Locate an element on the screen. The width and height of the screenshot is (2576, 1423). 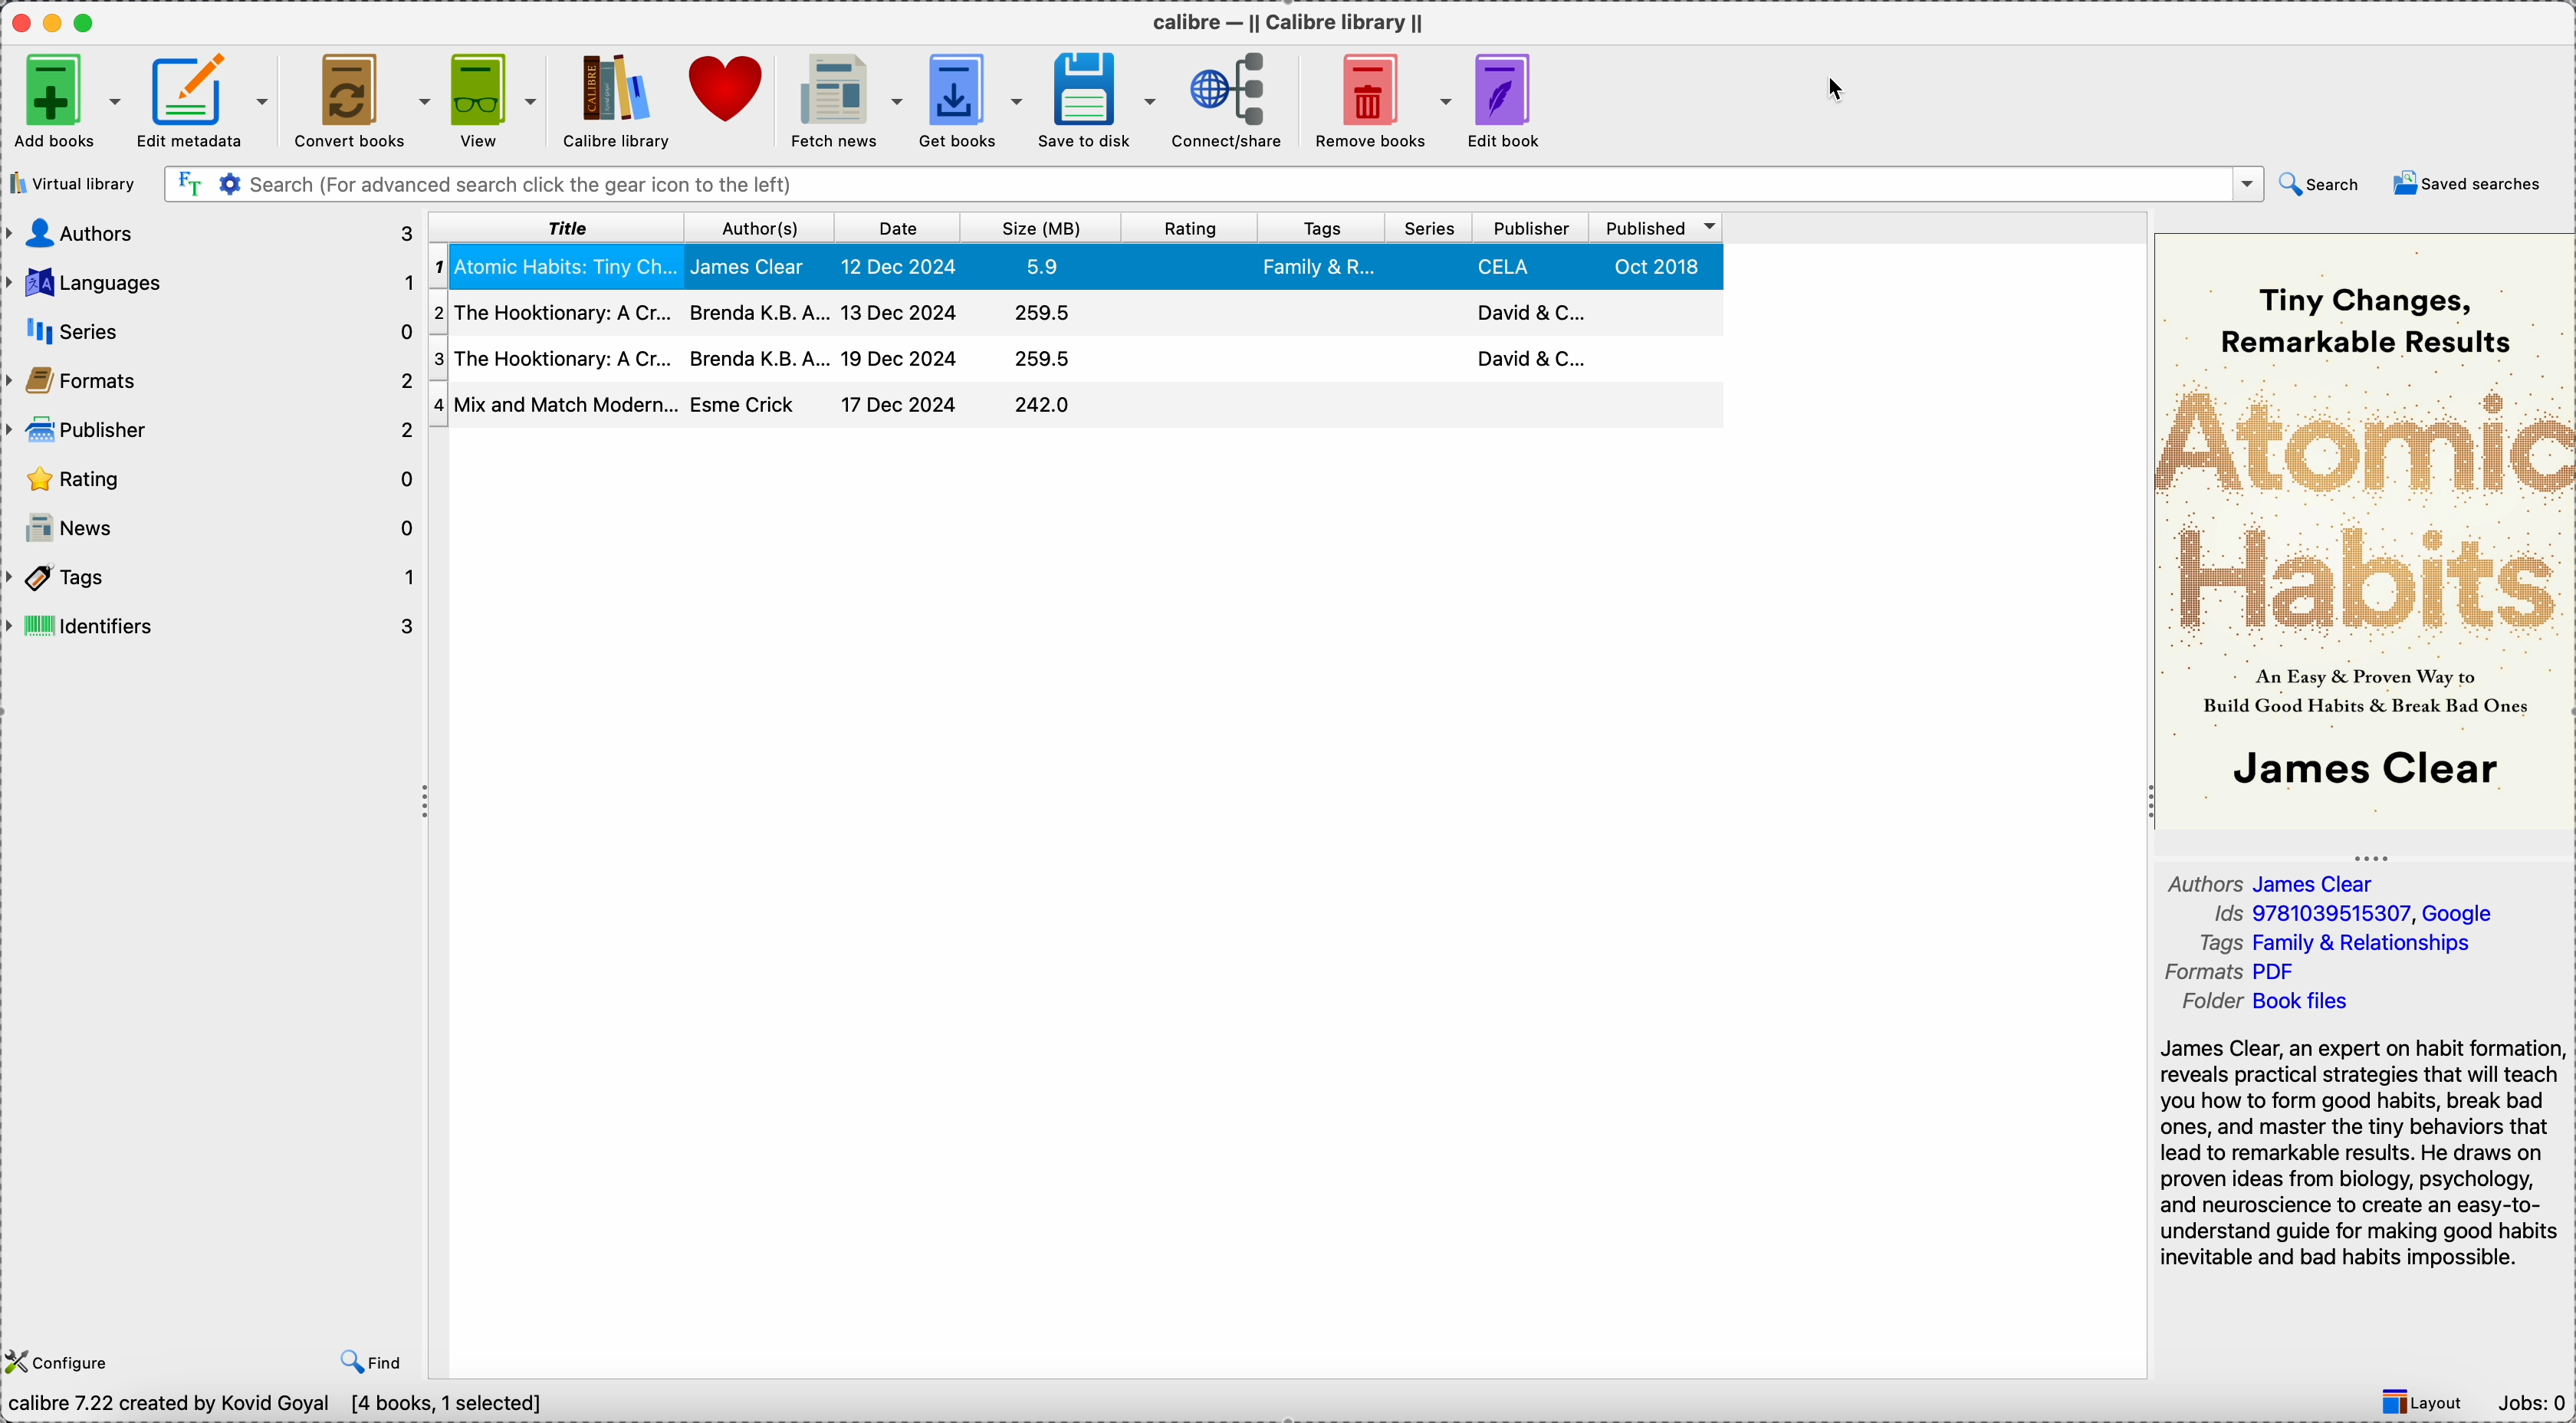
Calibre is located at coordinates (1294, 20).